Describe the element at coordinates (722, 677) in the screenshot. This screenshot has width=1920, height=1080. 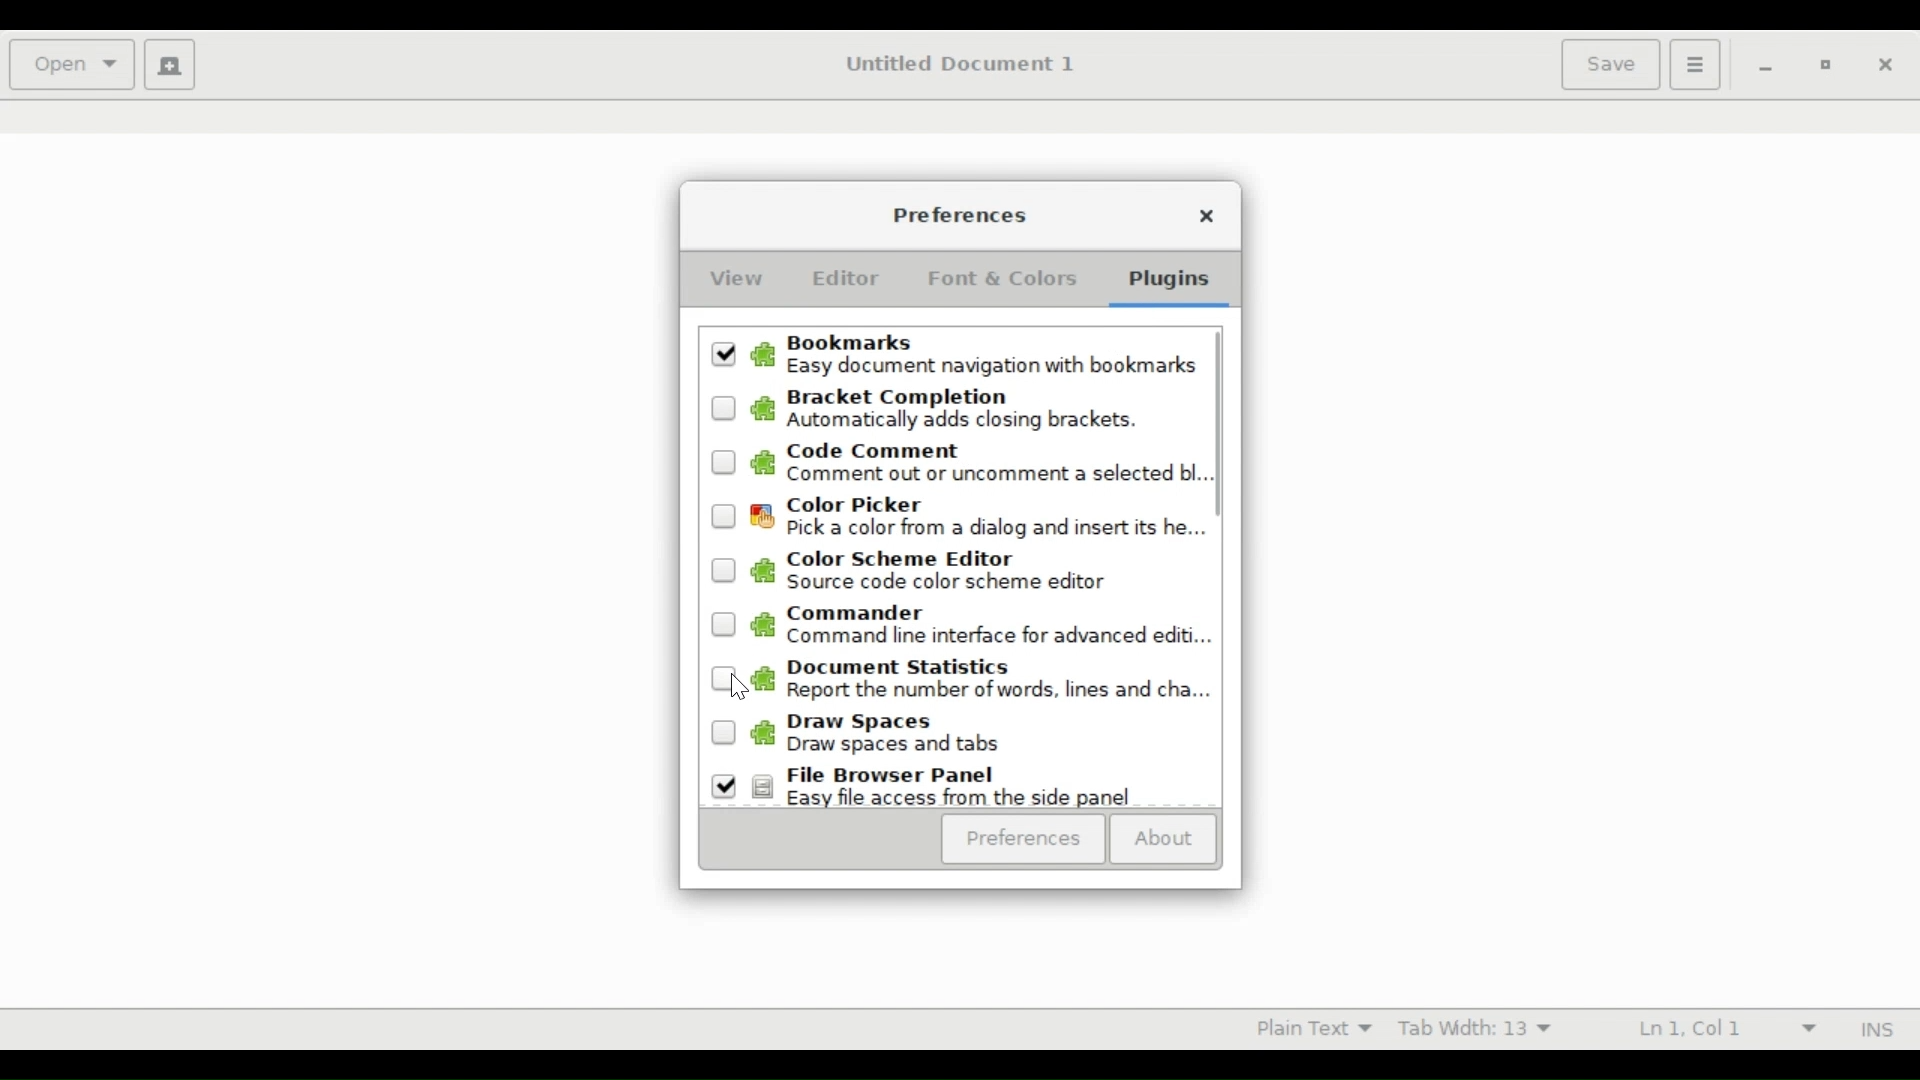
I see `Unselected` at that location.